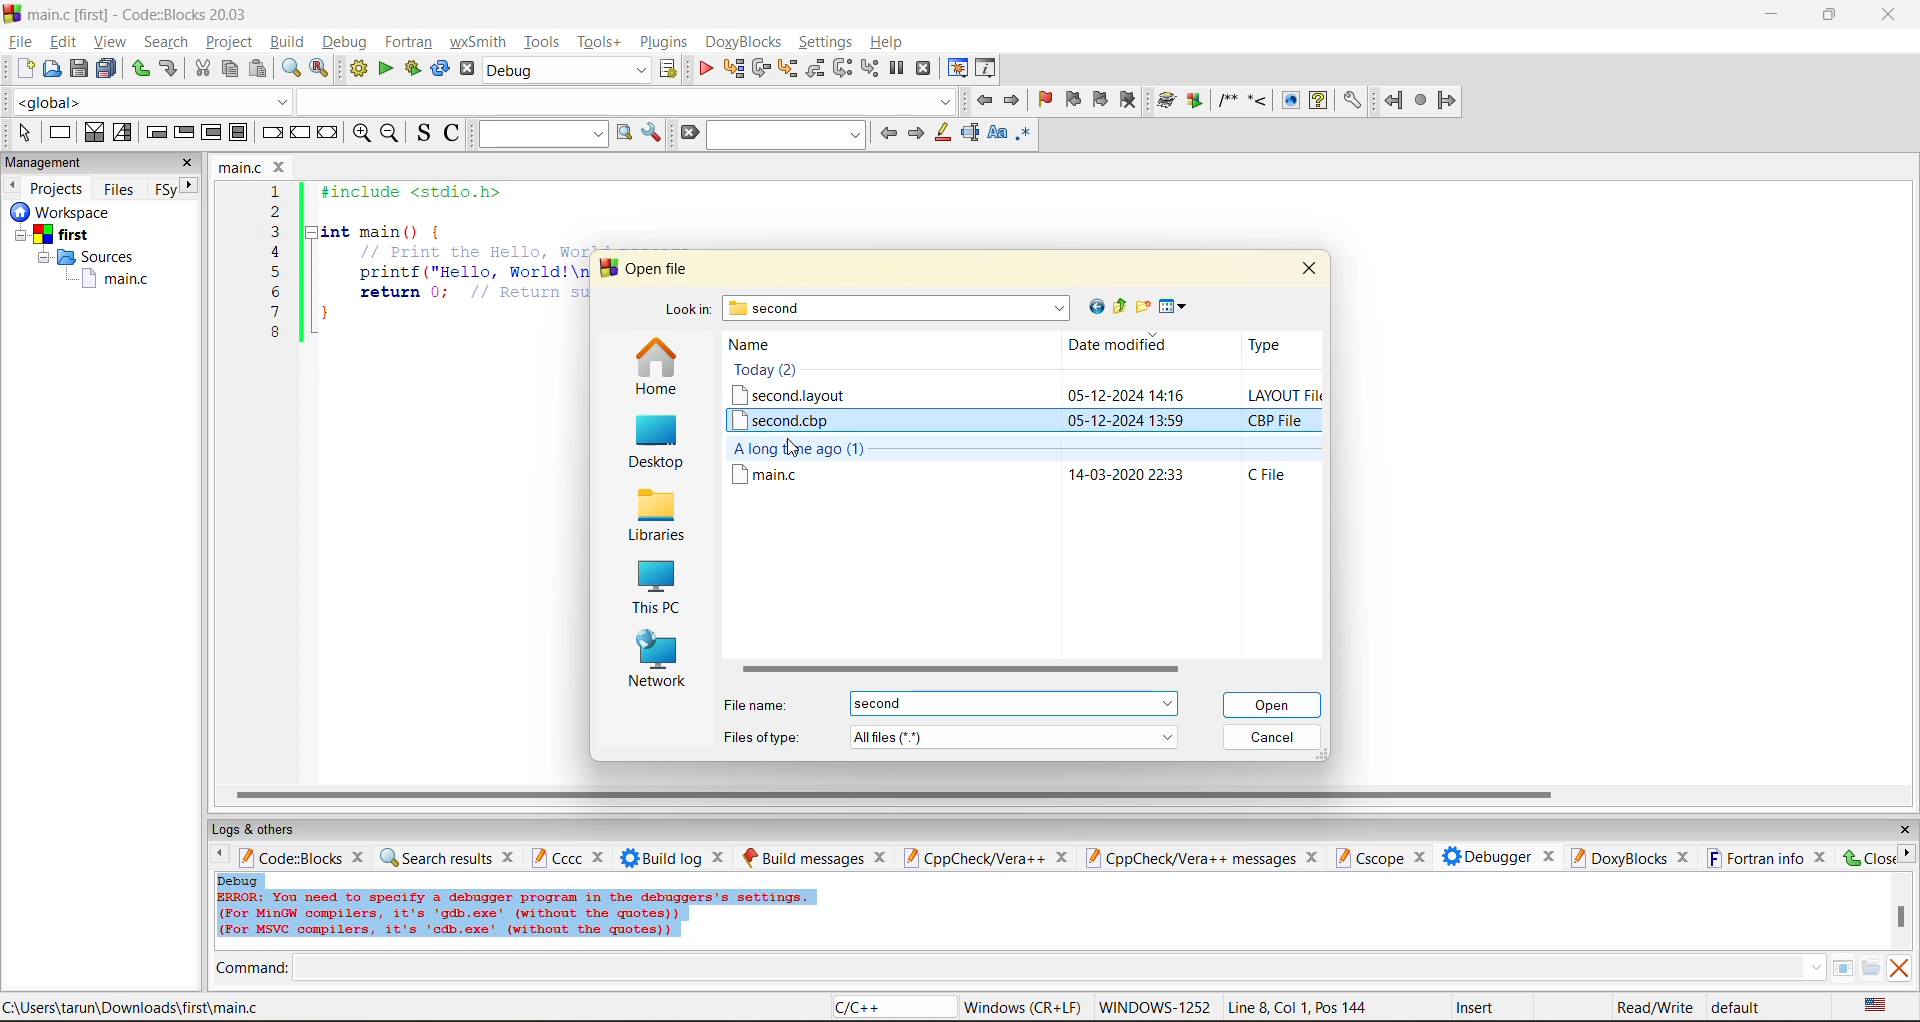  What do you see at coordinates (286, 41) in the screenshot?
I see `build` at bounding box center [286, 41].